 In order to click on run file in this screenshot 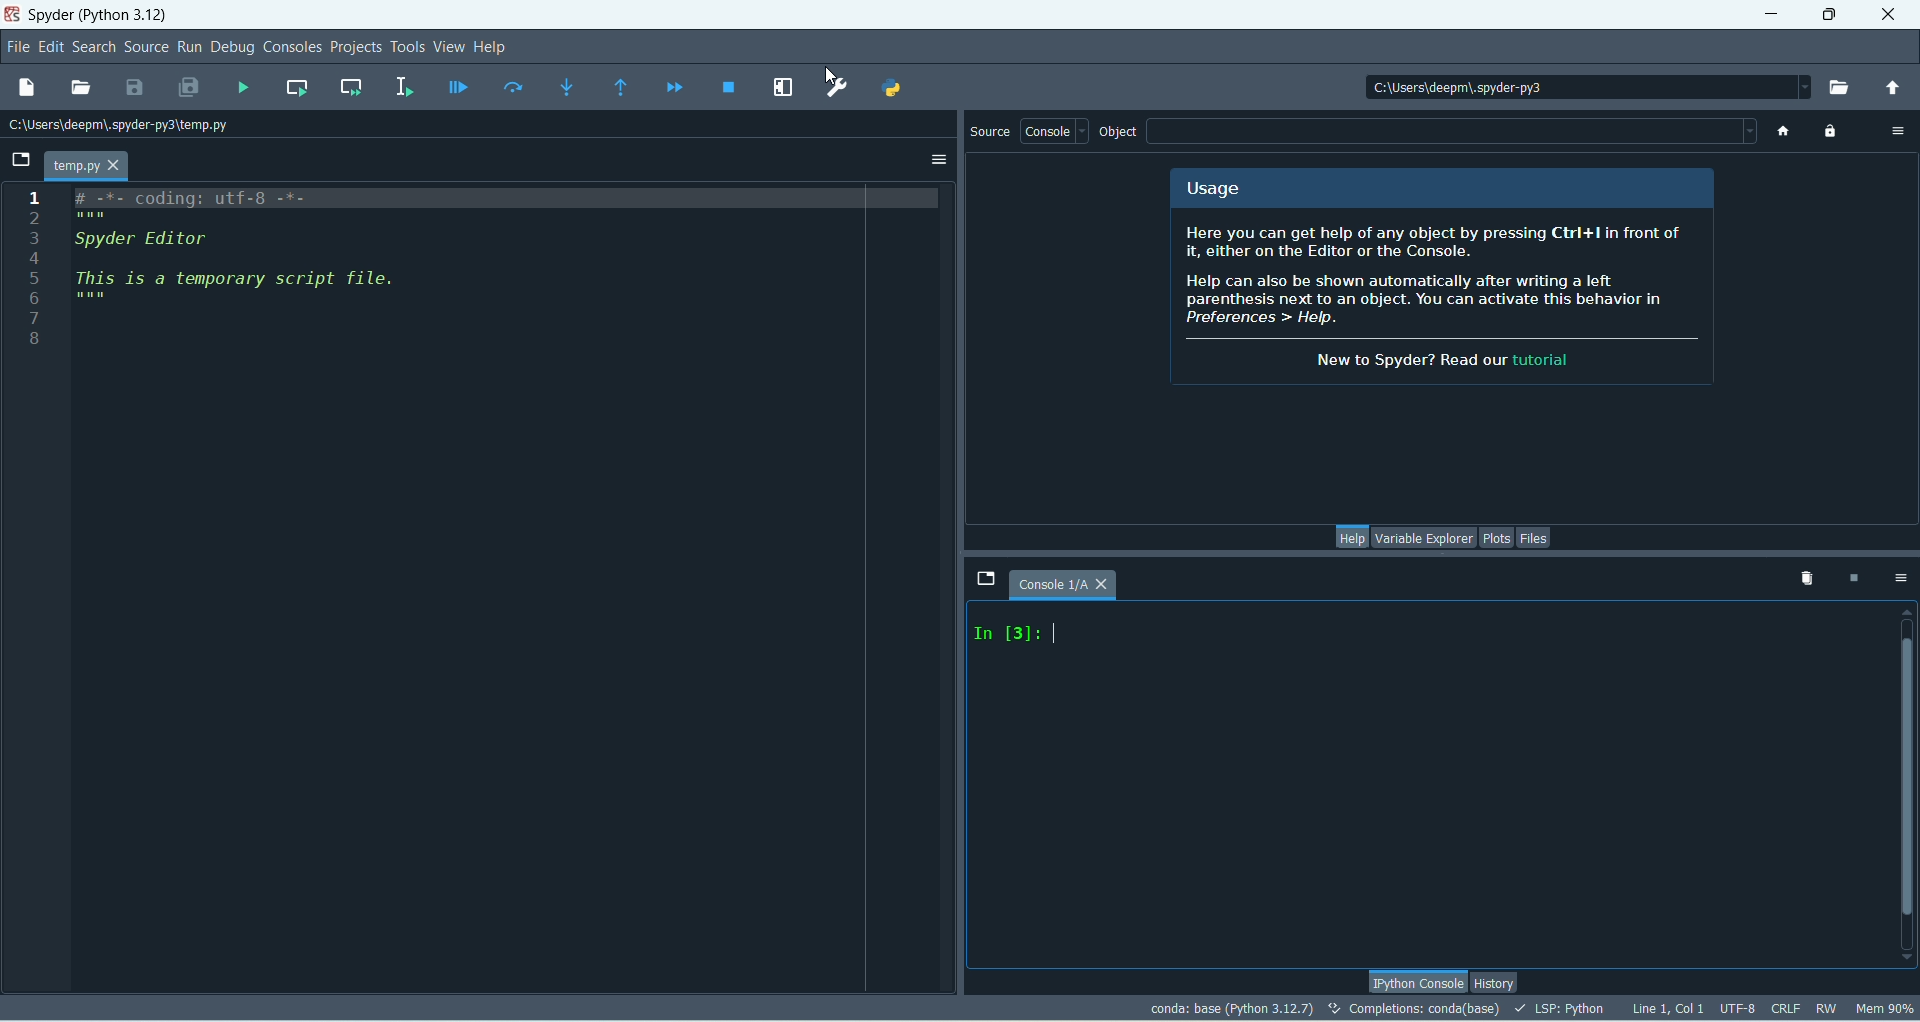, I will do `click(243, 90)`.